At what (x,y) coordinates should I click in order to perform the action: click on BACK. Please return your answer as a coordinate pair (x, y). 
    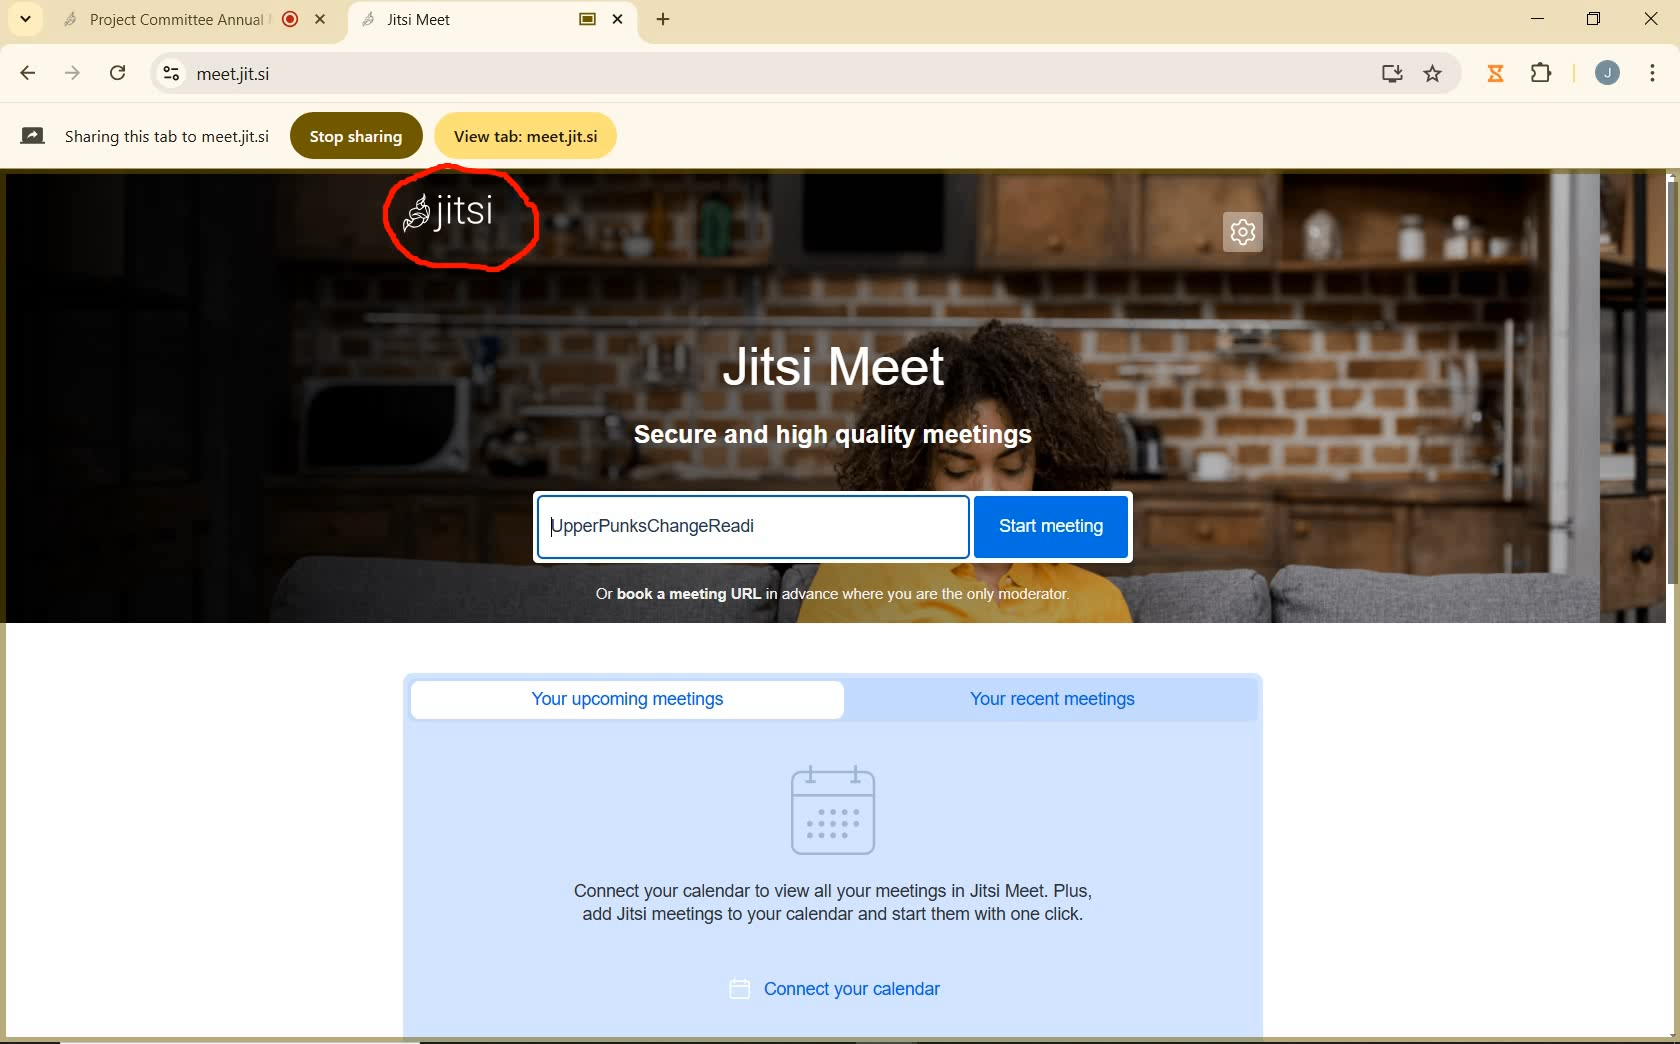
    Looking at the image, I should click on (26, 73).